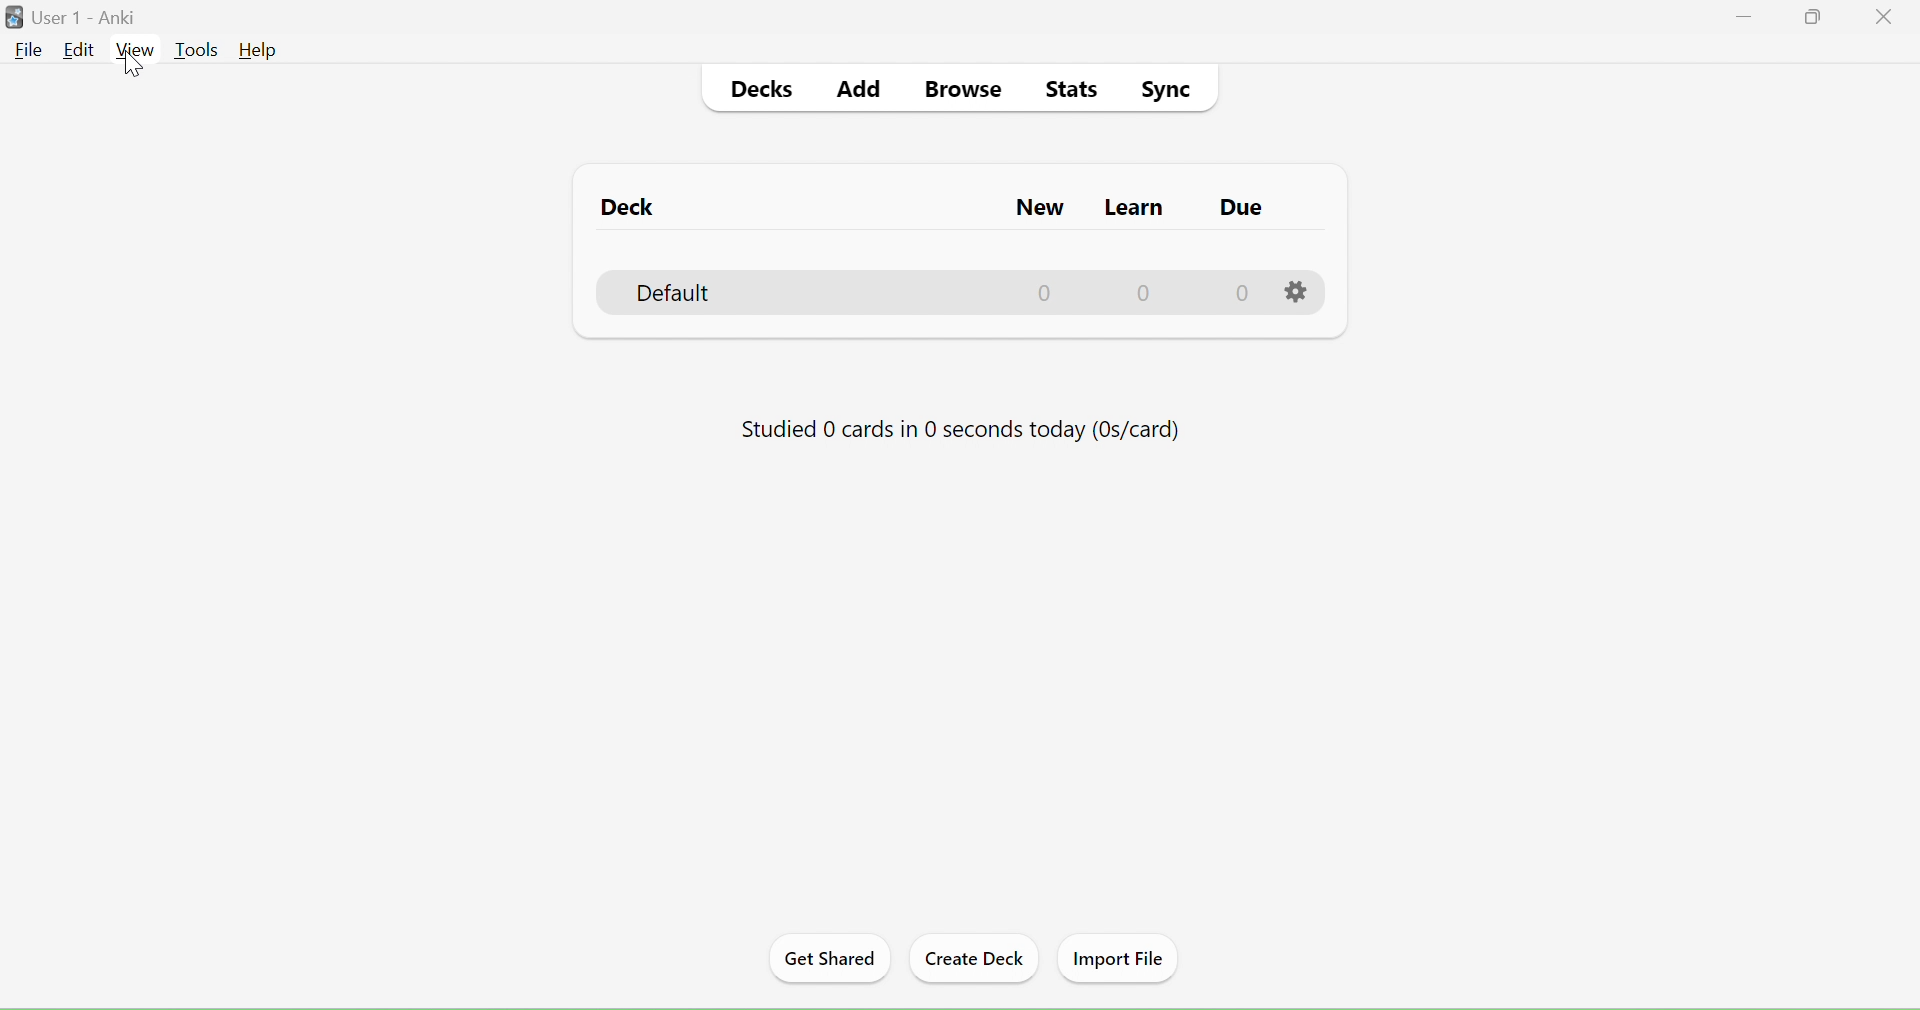 This screenshot has height=1010, width=1920. What do you see at coordinates (1745, 17) in the screenshot?
I see `minimize` at bounding box center [1745, 17].